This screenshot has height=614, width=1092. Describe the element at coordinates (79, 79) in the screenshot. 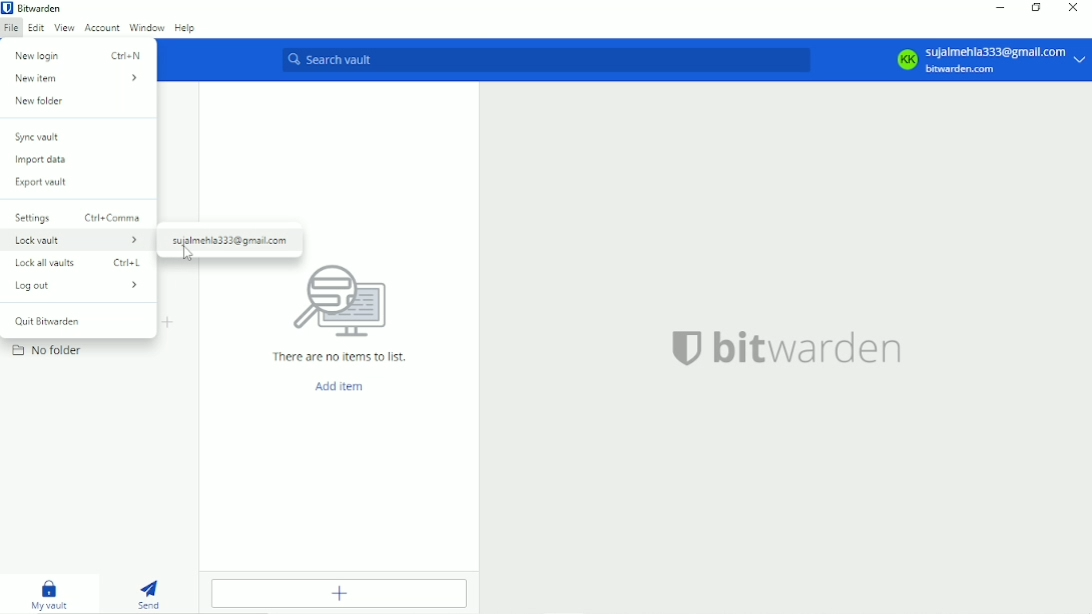

I see `New item` at that location.